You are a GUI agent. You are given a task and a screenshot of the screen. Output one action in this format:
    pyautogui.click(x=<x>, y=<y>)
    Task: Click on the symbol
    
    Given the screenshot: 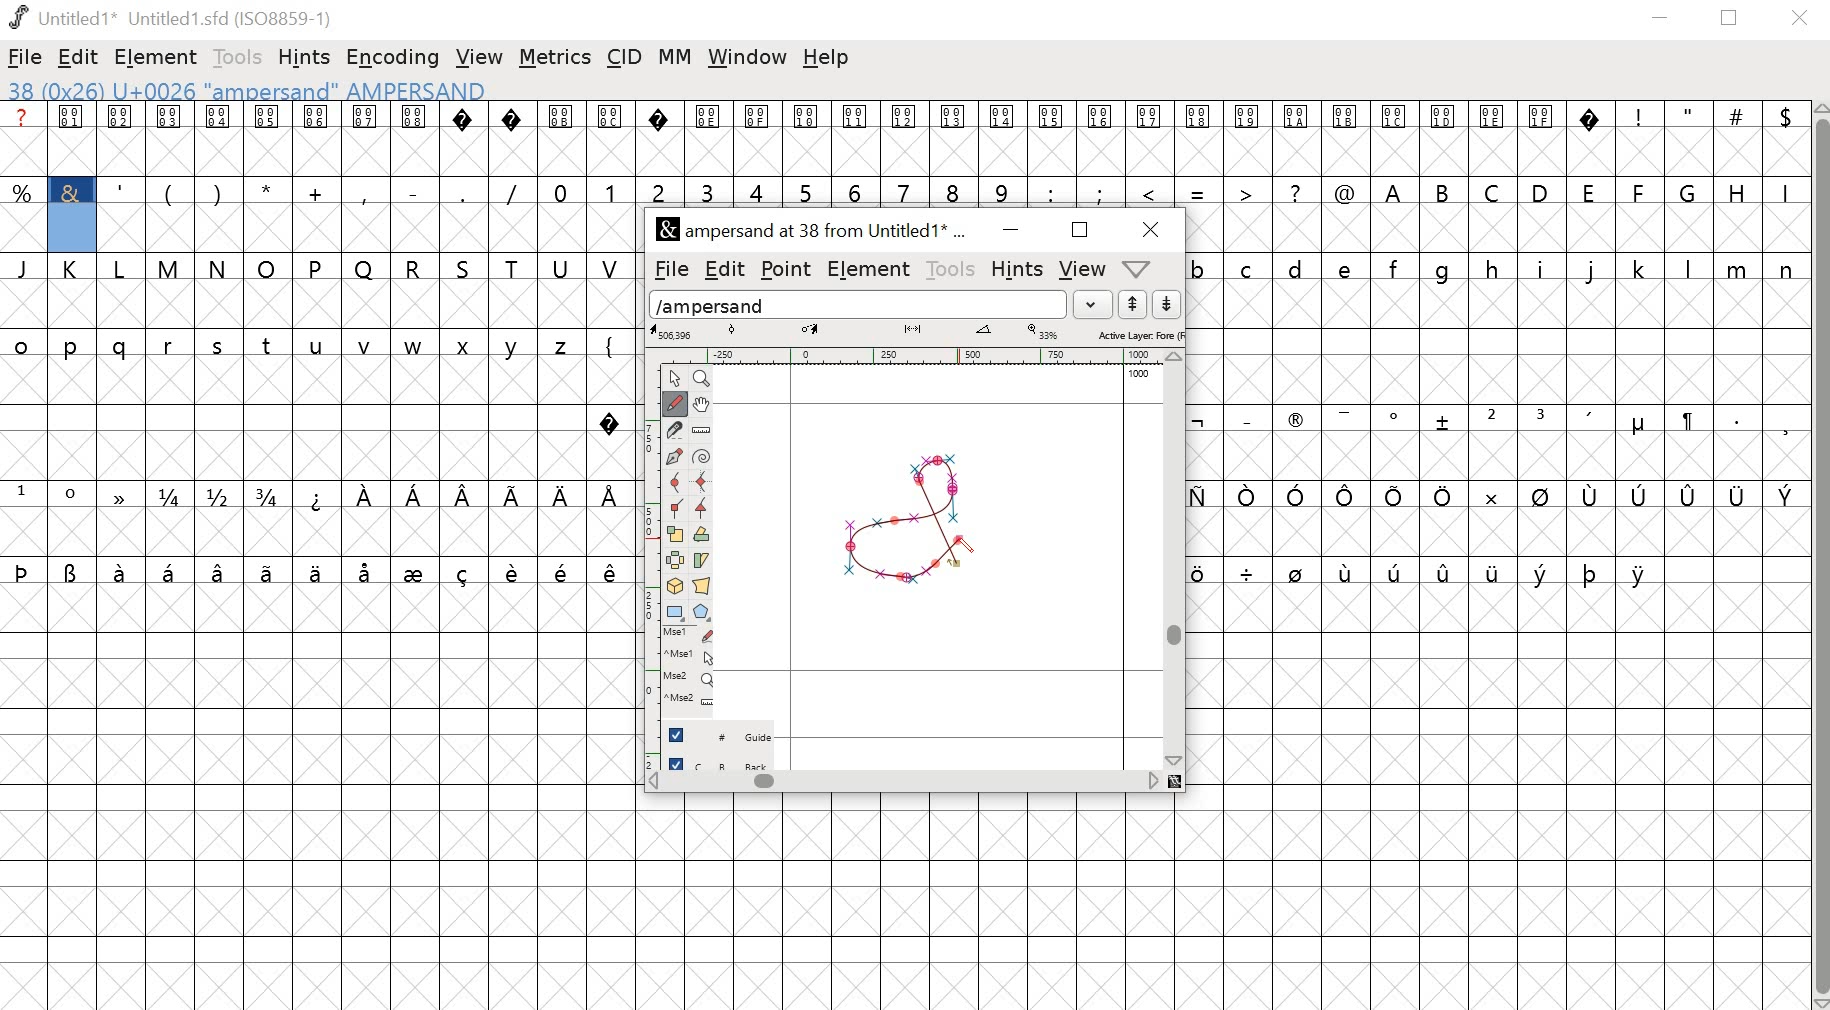 What is the action you would take?
    pyautogui.click(x=1345, y=417)
    